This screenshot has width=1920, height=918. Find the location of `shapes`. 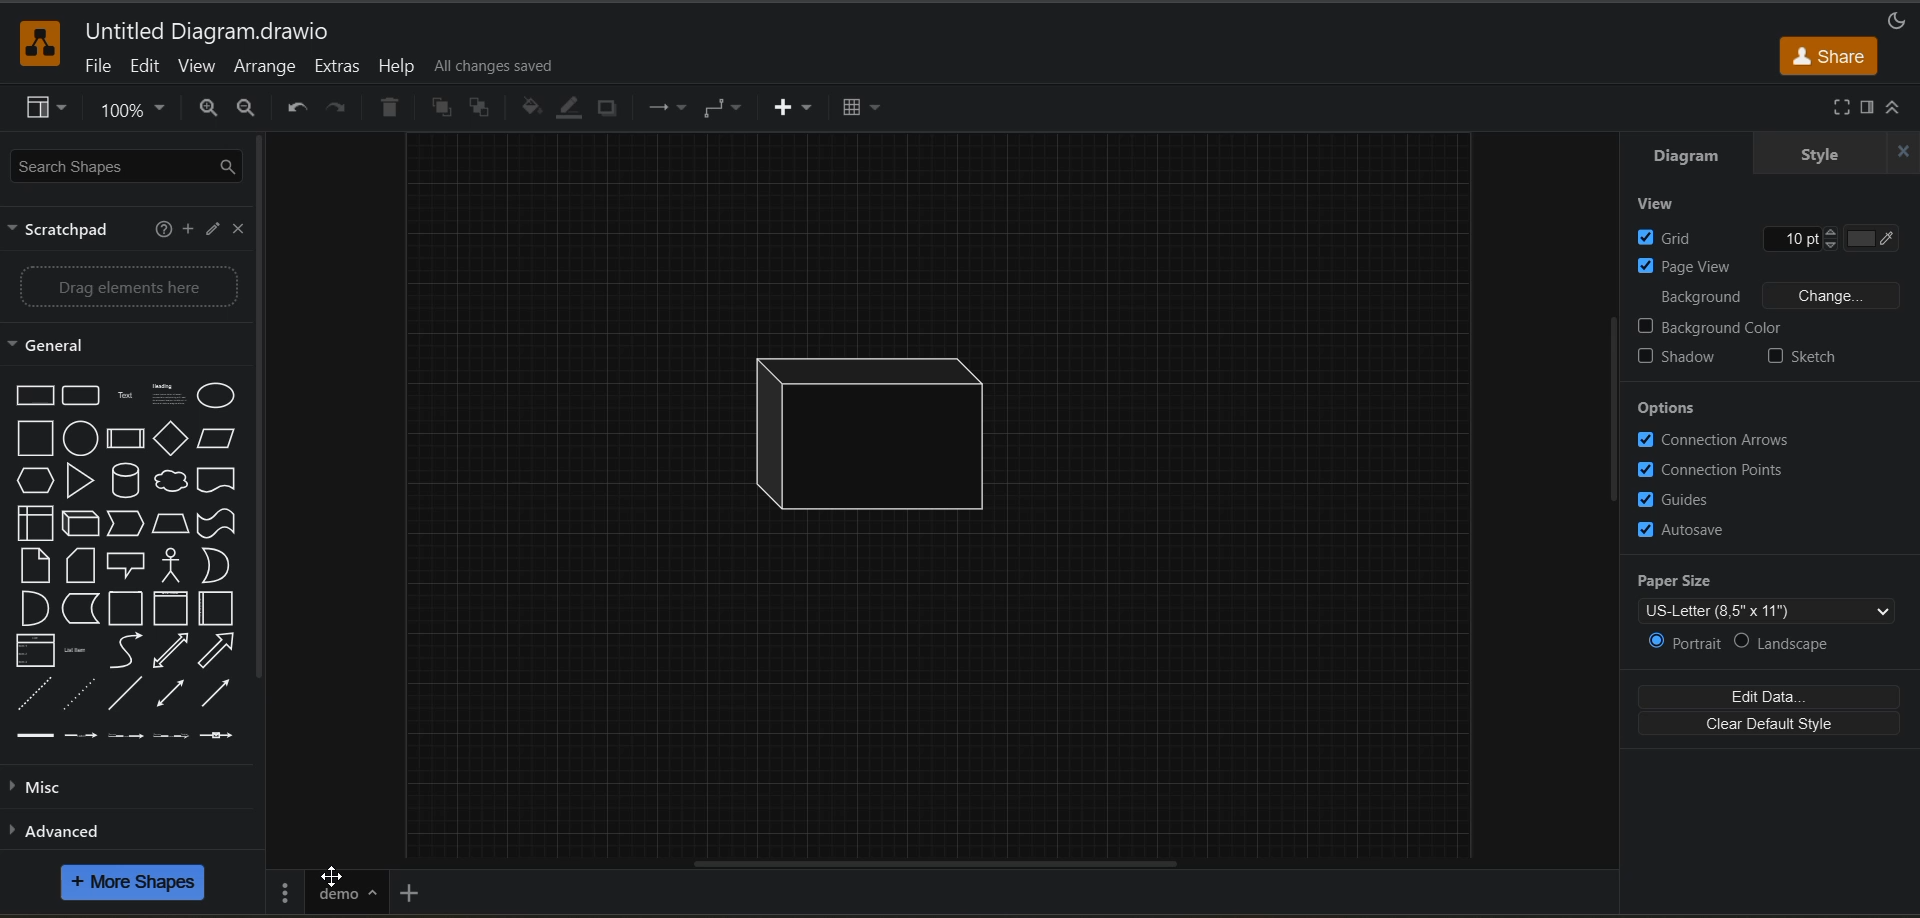

shapes is located at coordinates (124, 563).